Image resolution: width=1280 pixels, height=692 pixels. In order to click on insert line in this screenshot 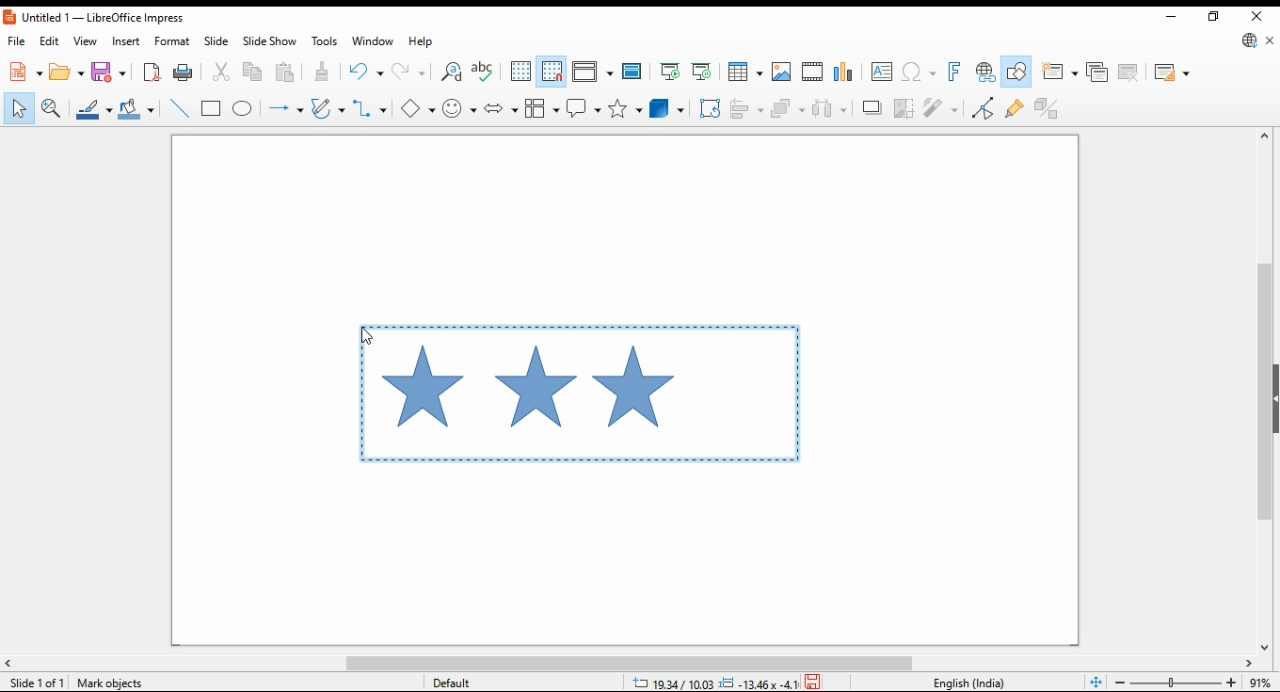, I will do `click(179, 109)`.